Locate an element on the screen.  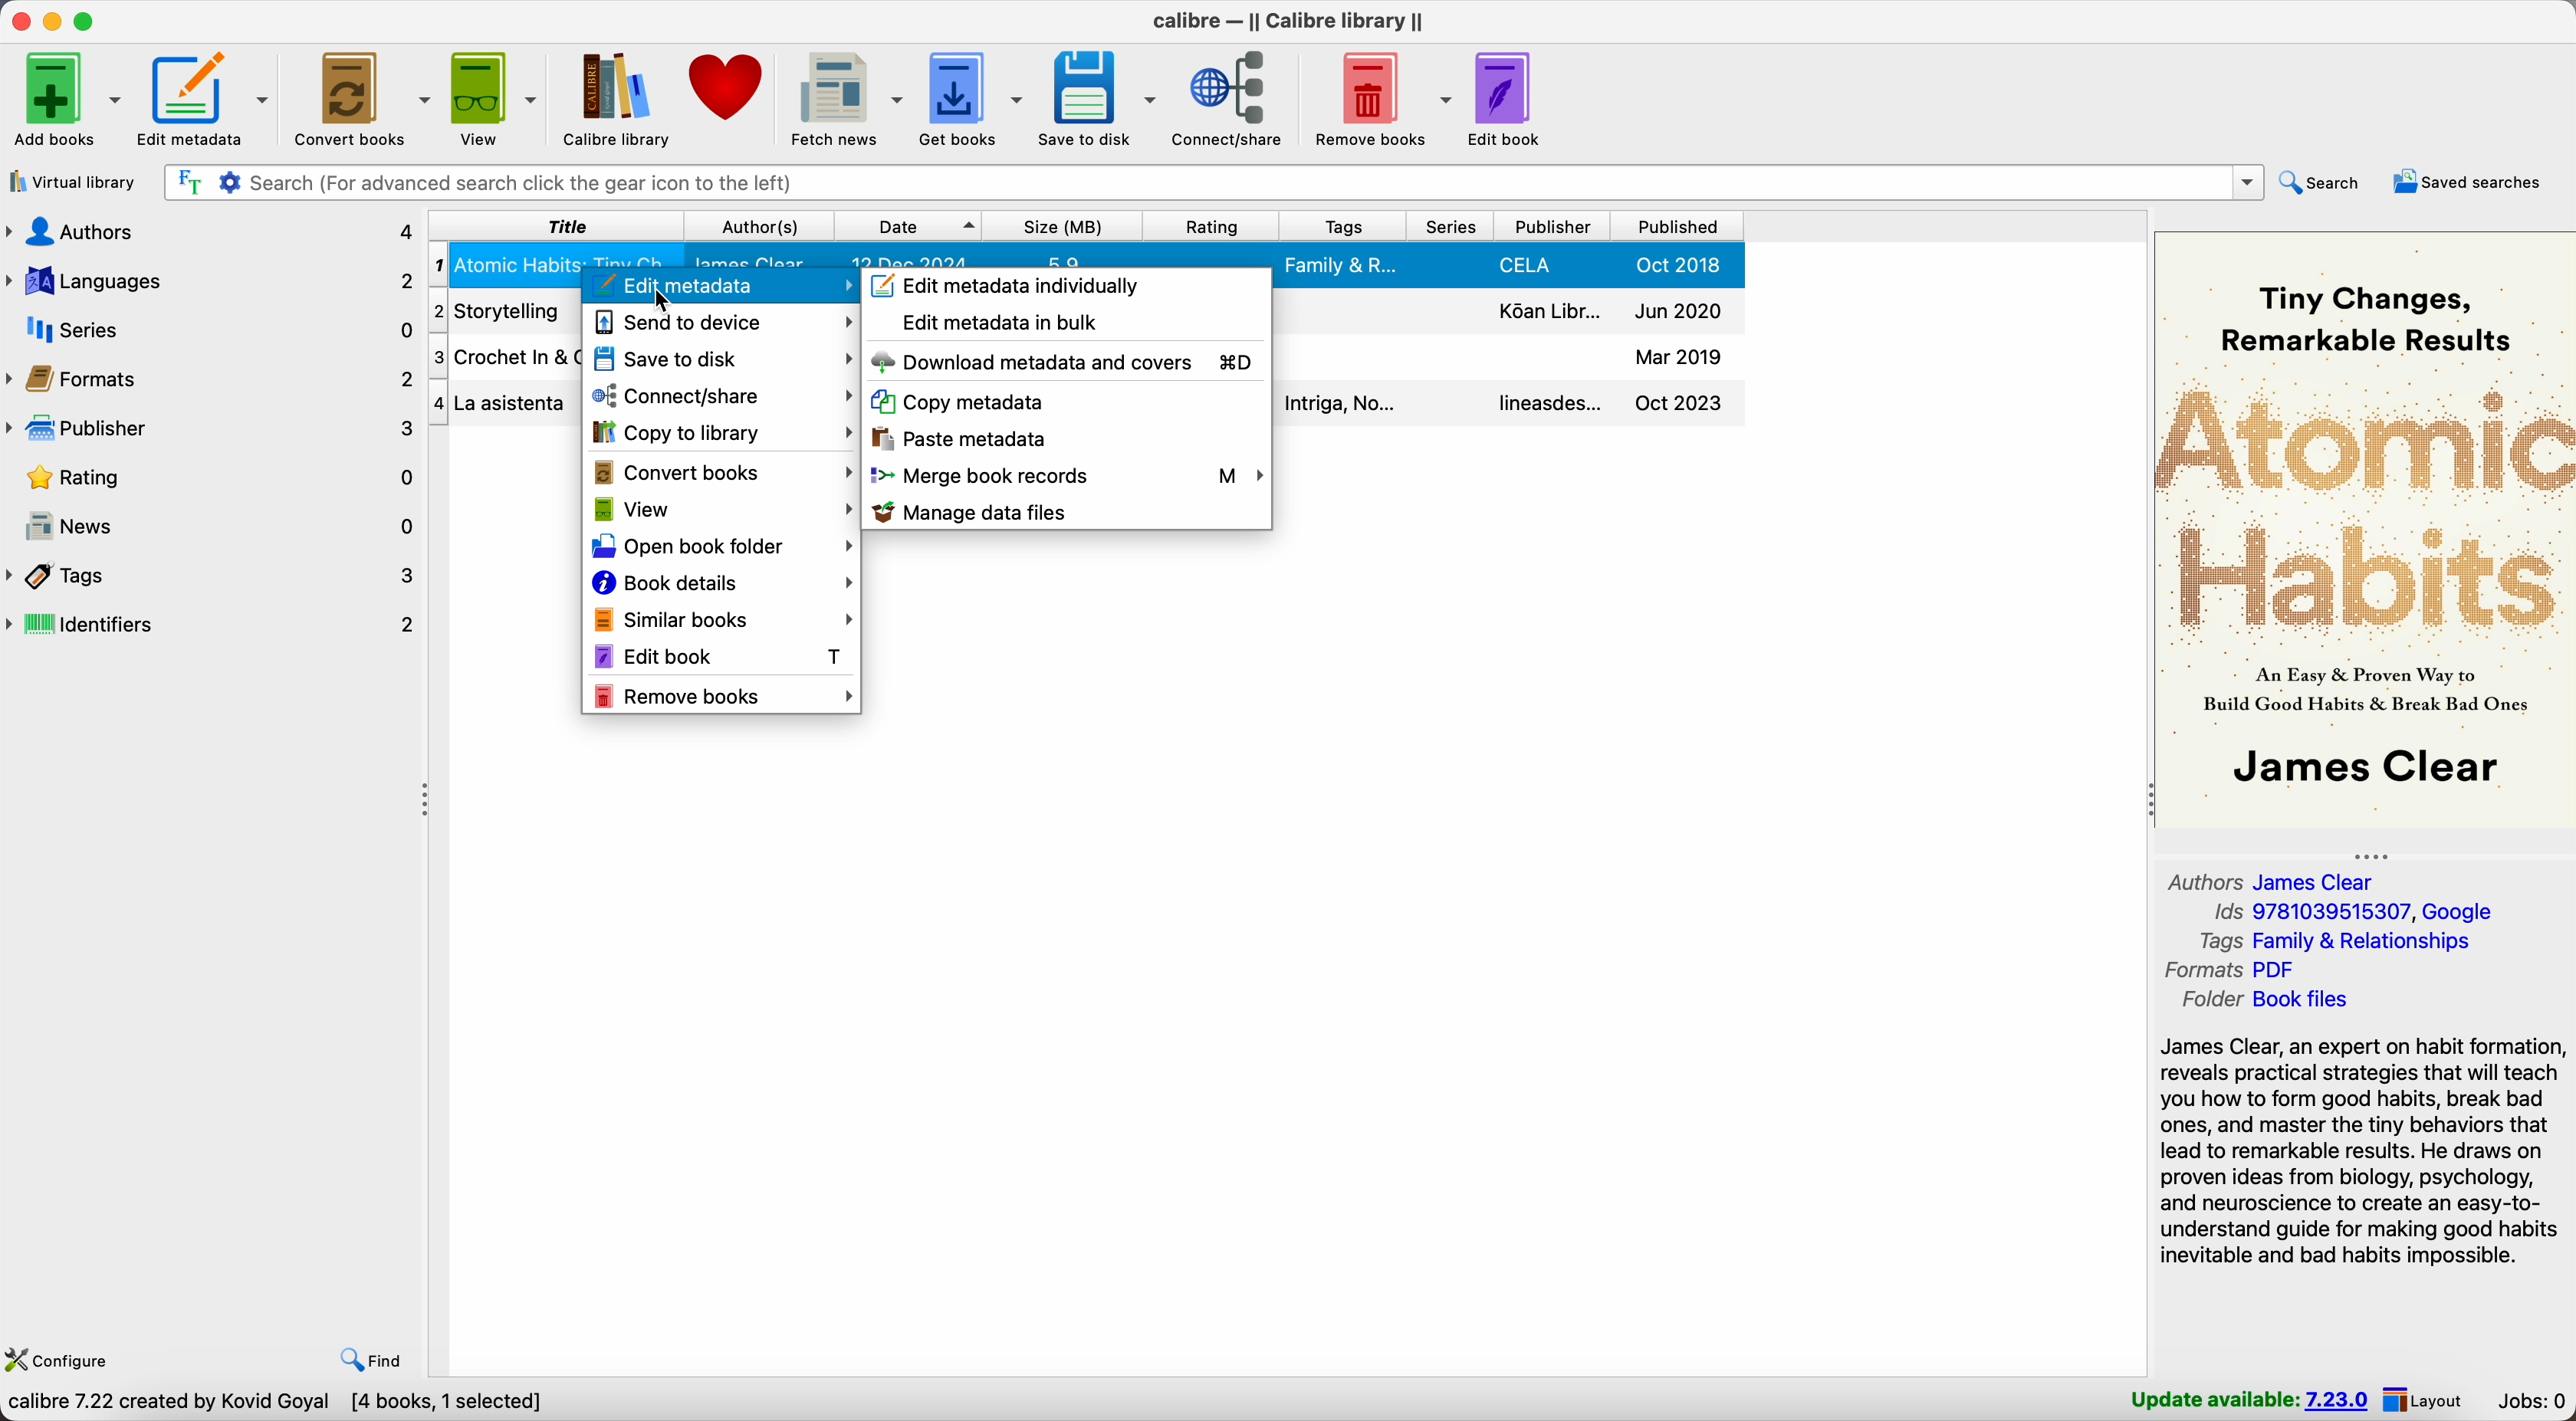
rating is located at coordinates (1214, 224).